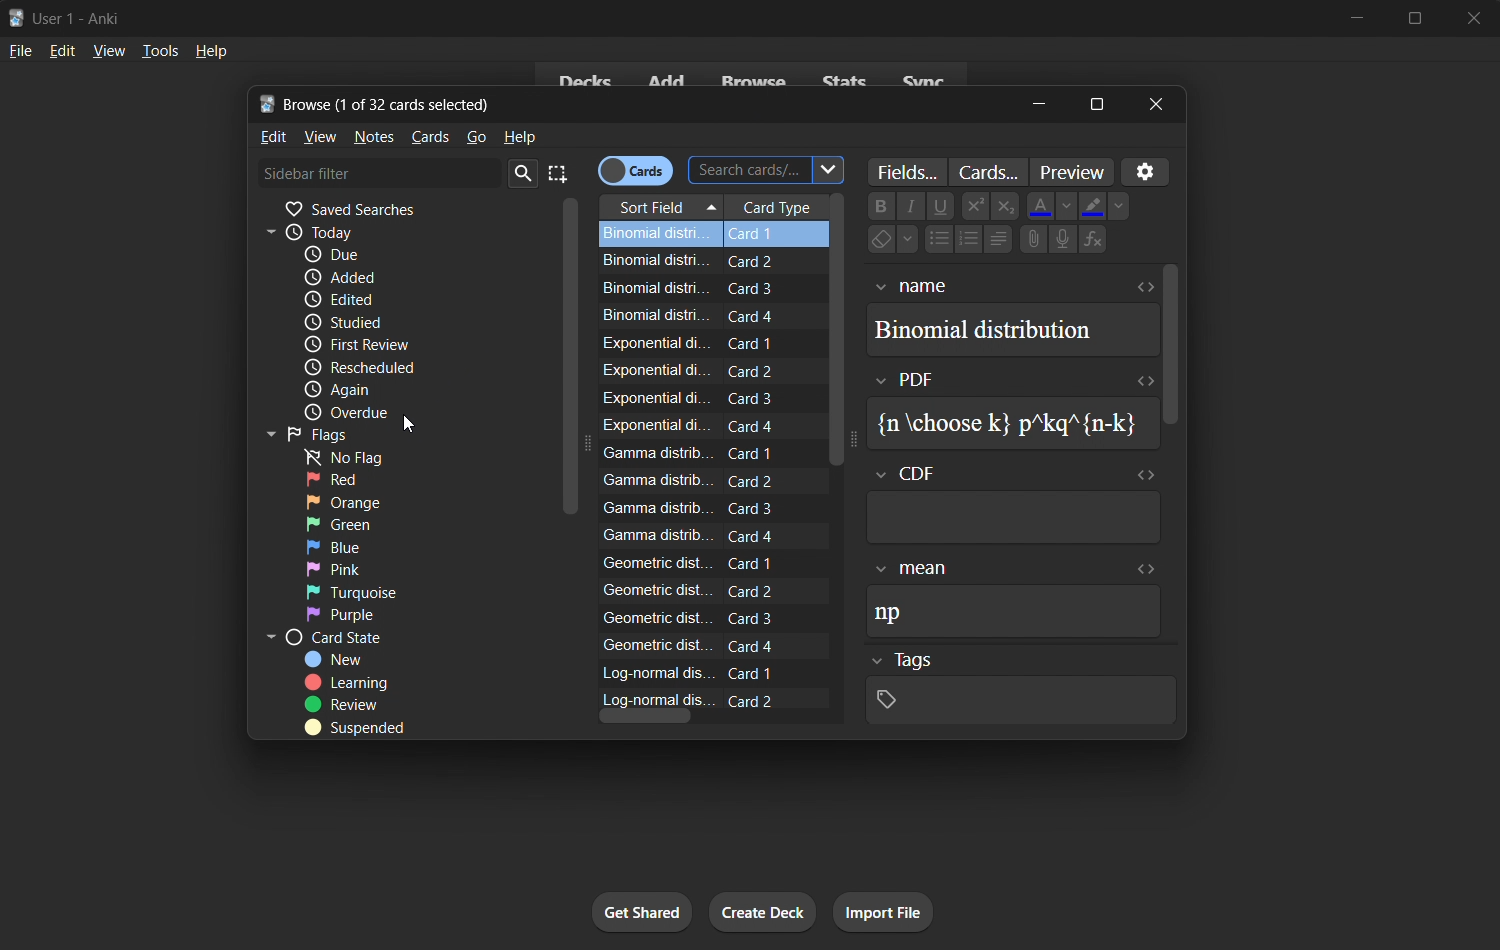  What do you see at coordinates (764, 565) in the screenshot?
I see `Card 1` at bounding box center [764, 565].